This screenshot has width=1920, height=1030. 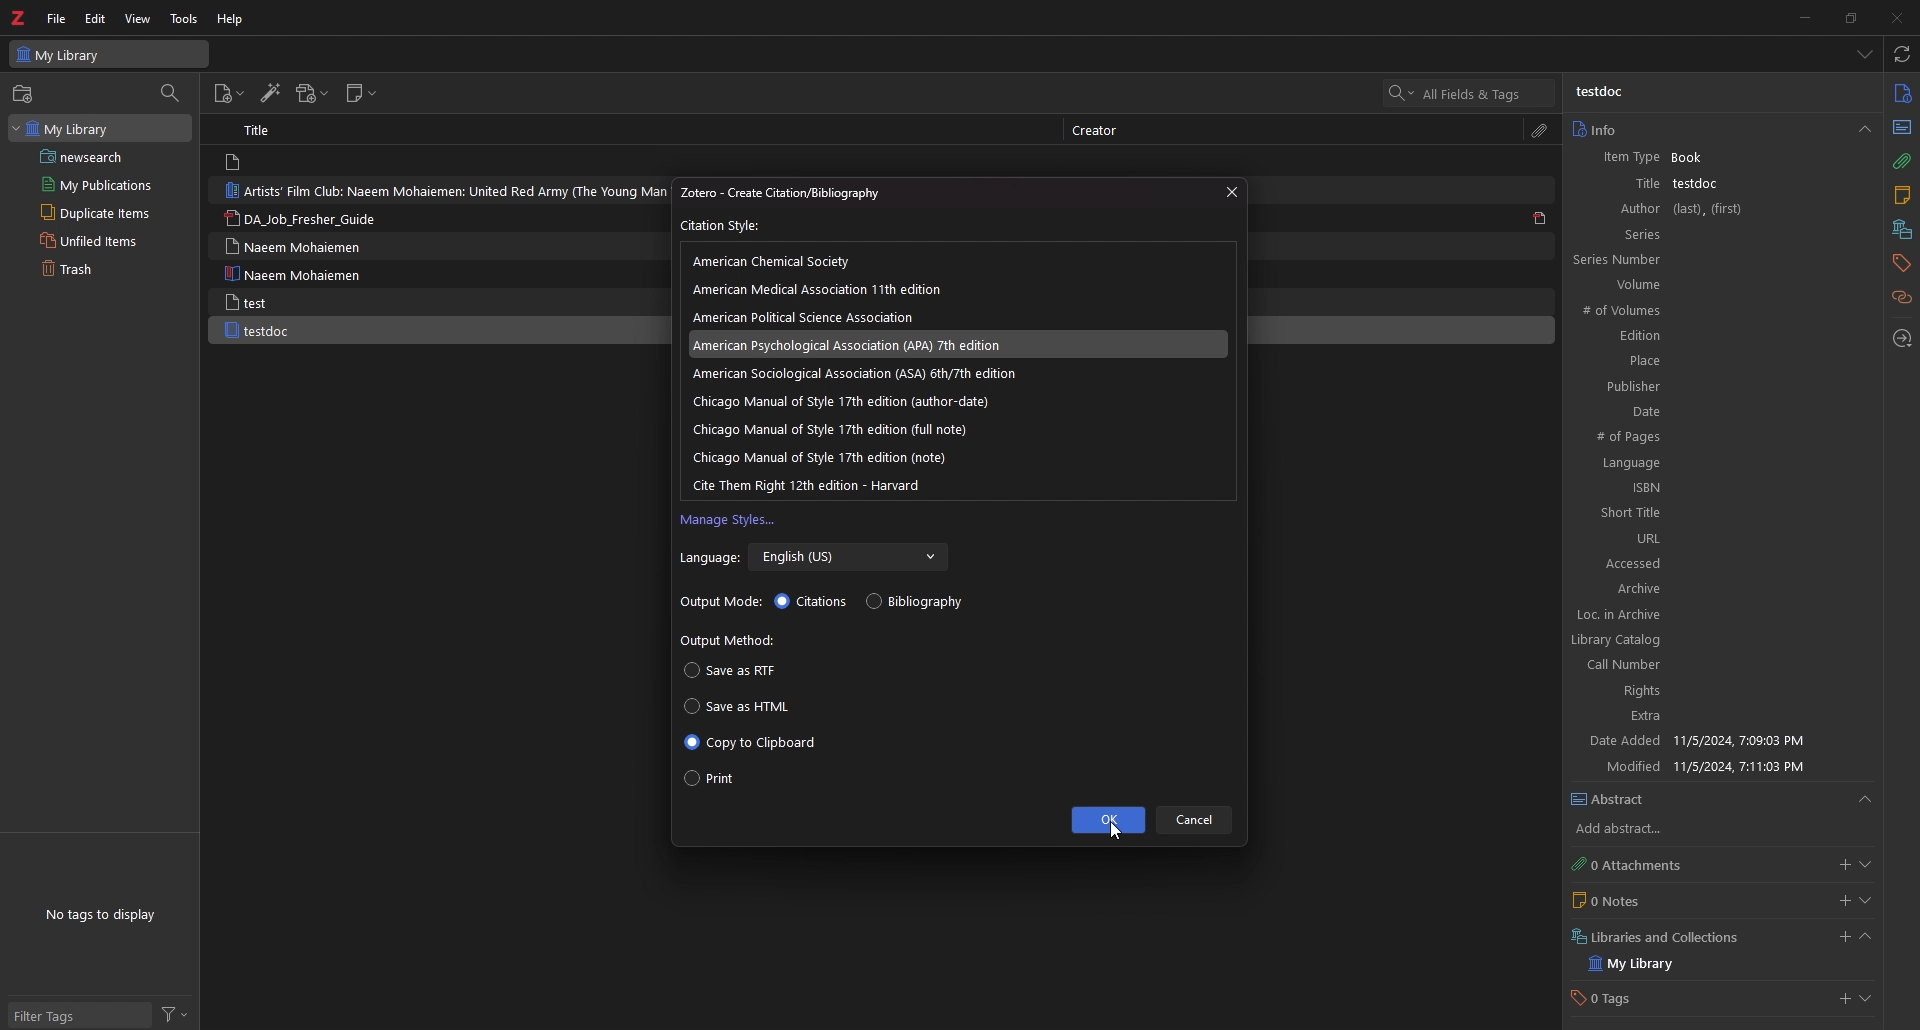 I want to click on filter tags, so click(x=77, y=1017).